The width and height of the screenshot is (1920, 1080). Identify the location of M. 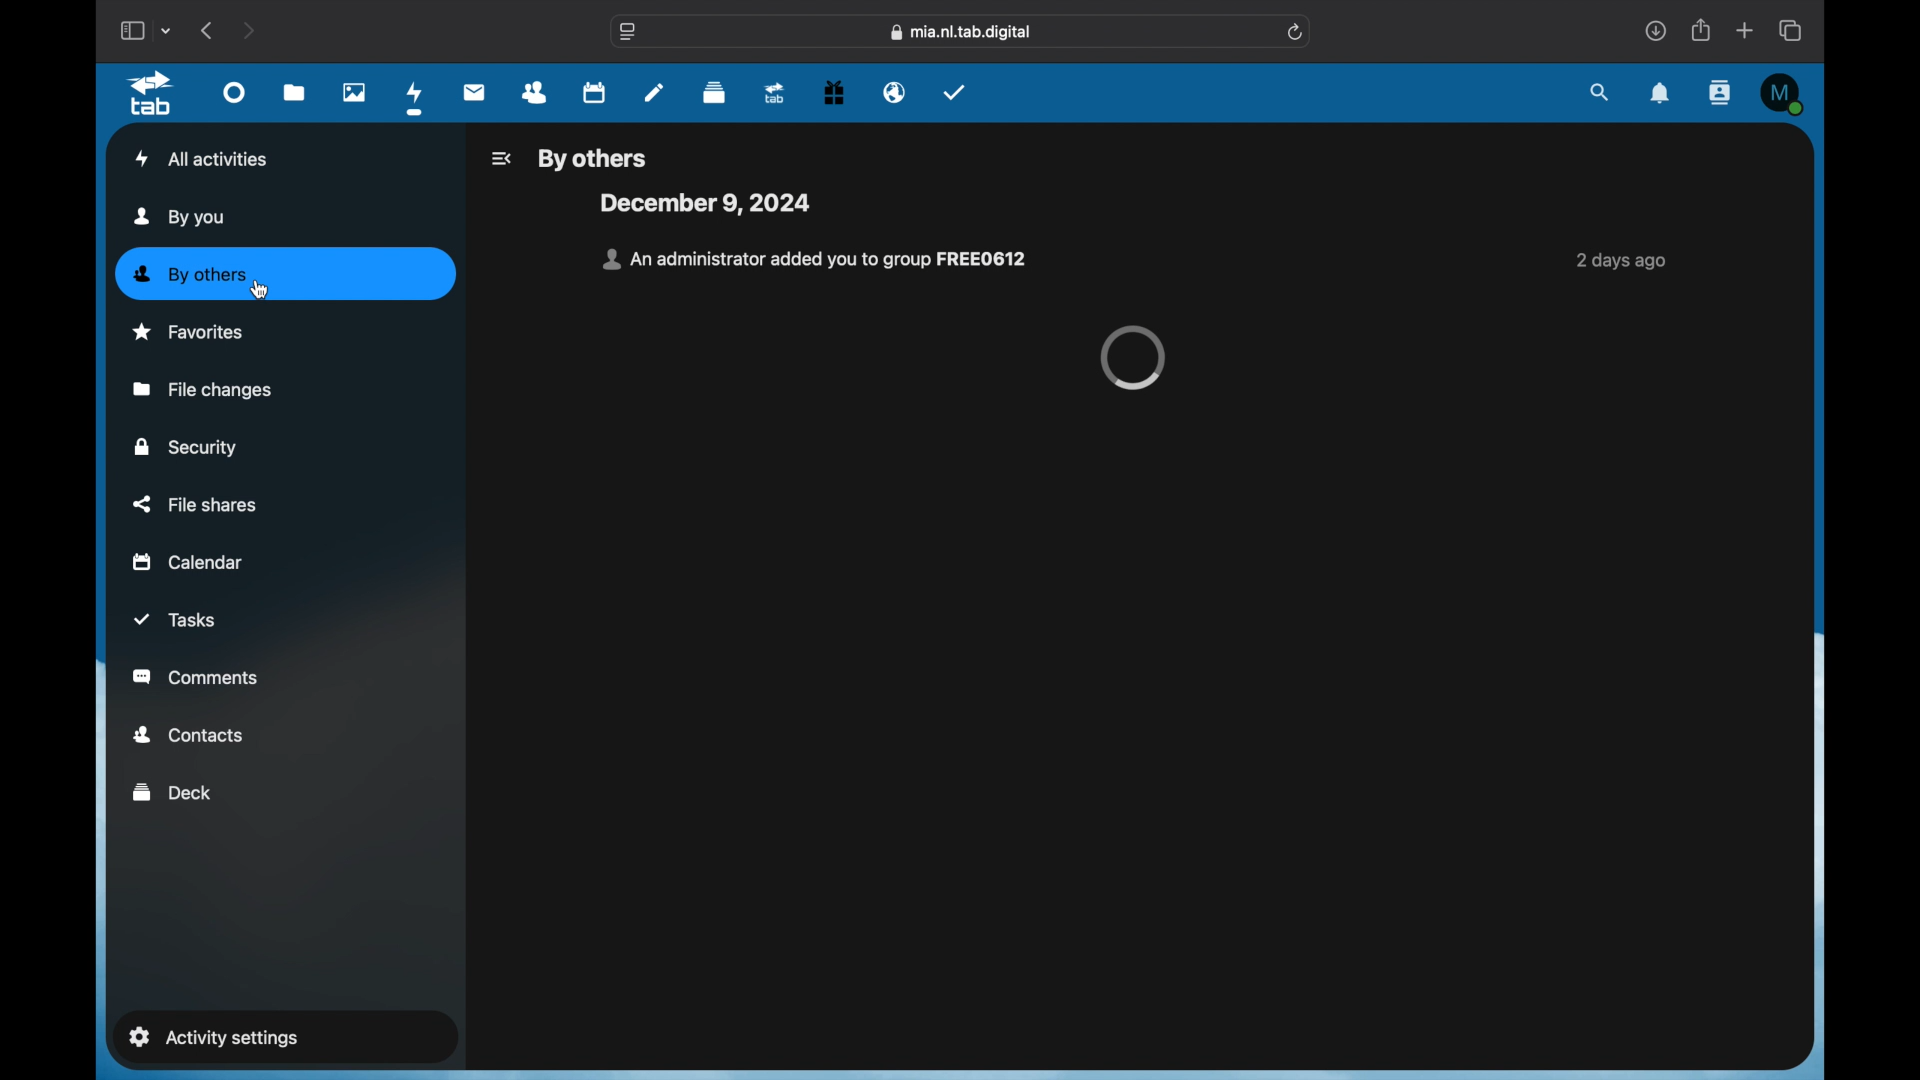
(1786, 94).